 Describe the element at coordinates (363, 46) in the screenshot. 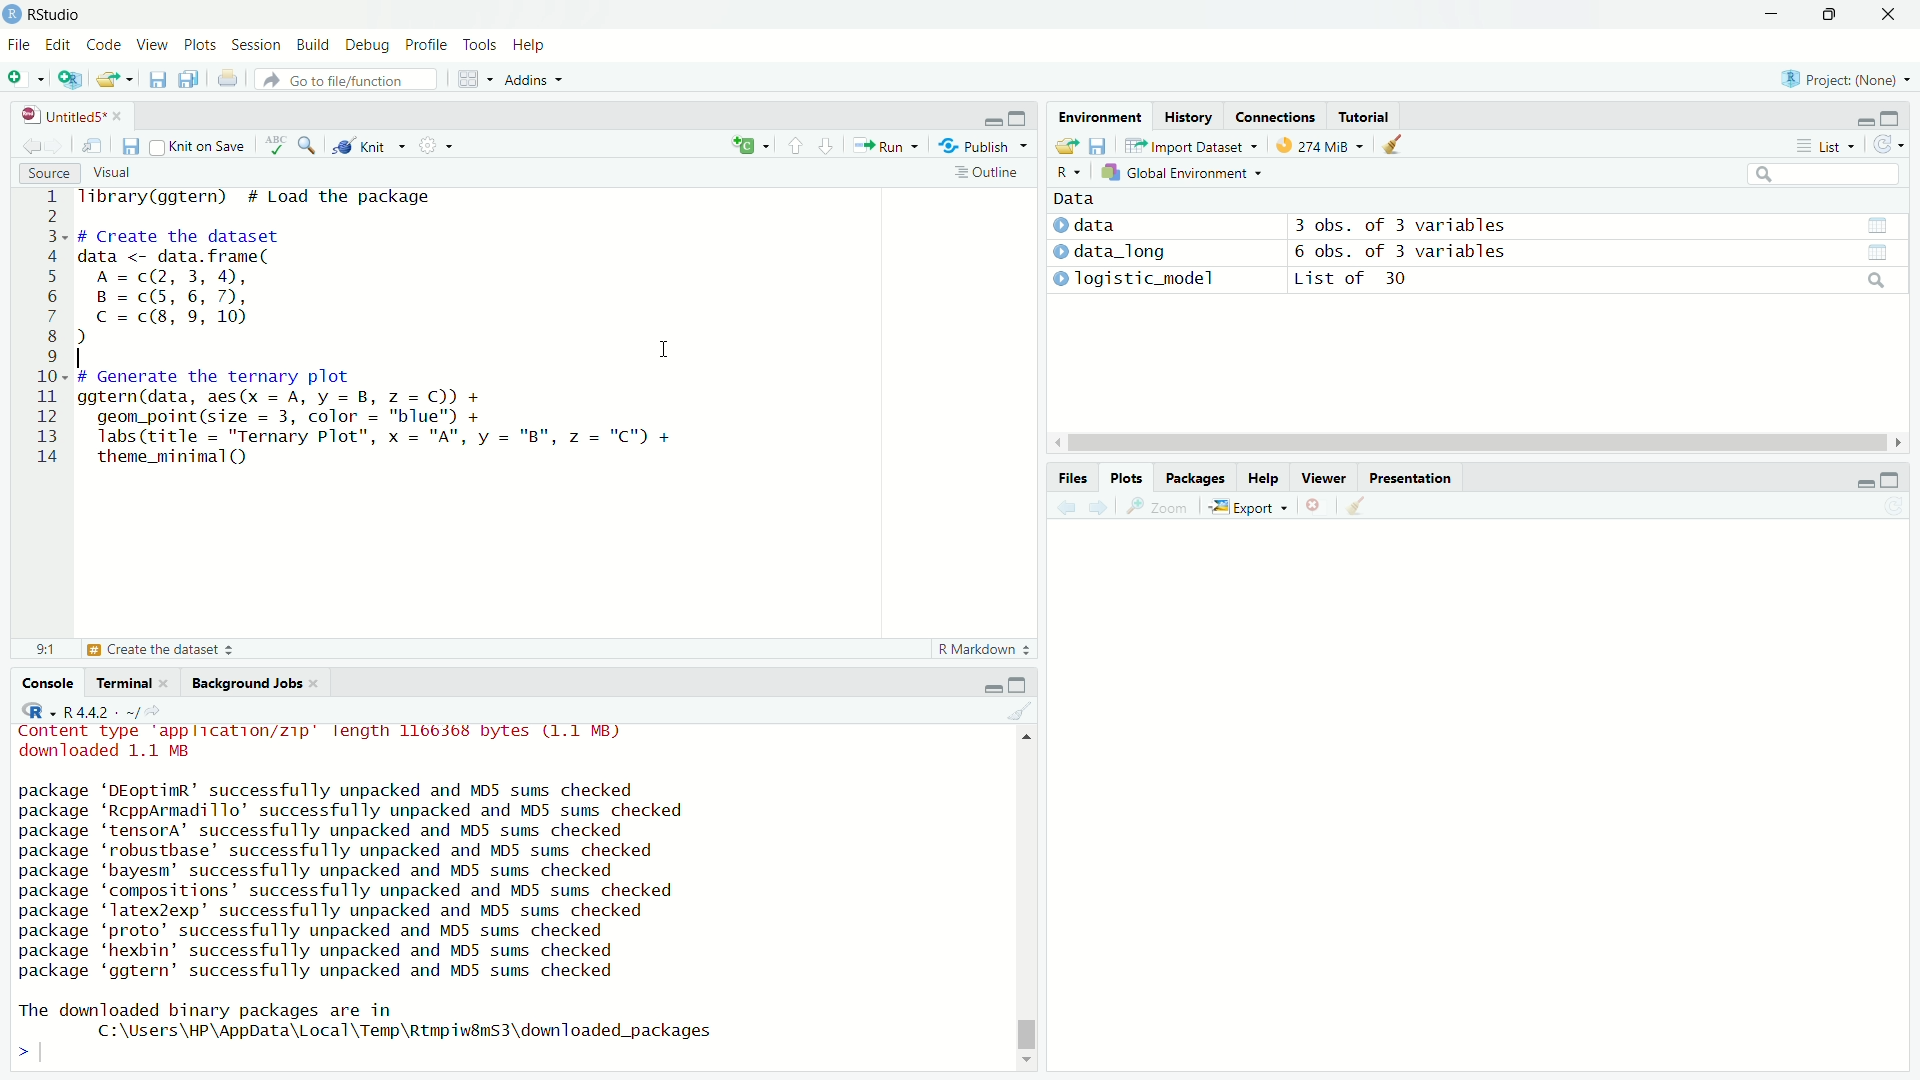

I see `Debug` at that location.